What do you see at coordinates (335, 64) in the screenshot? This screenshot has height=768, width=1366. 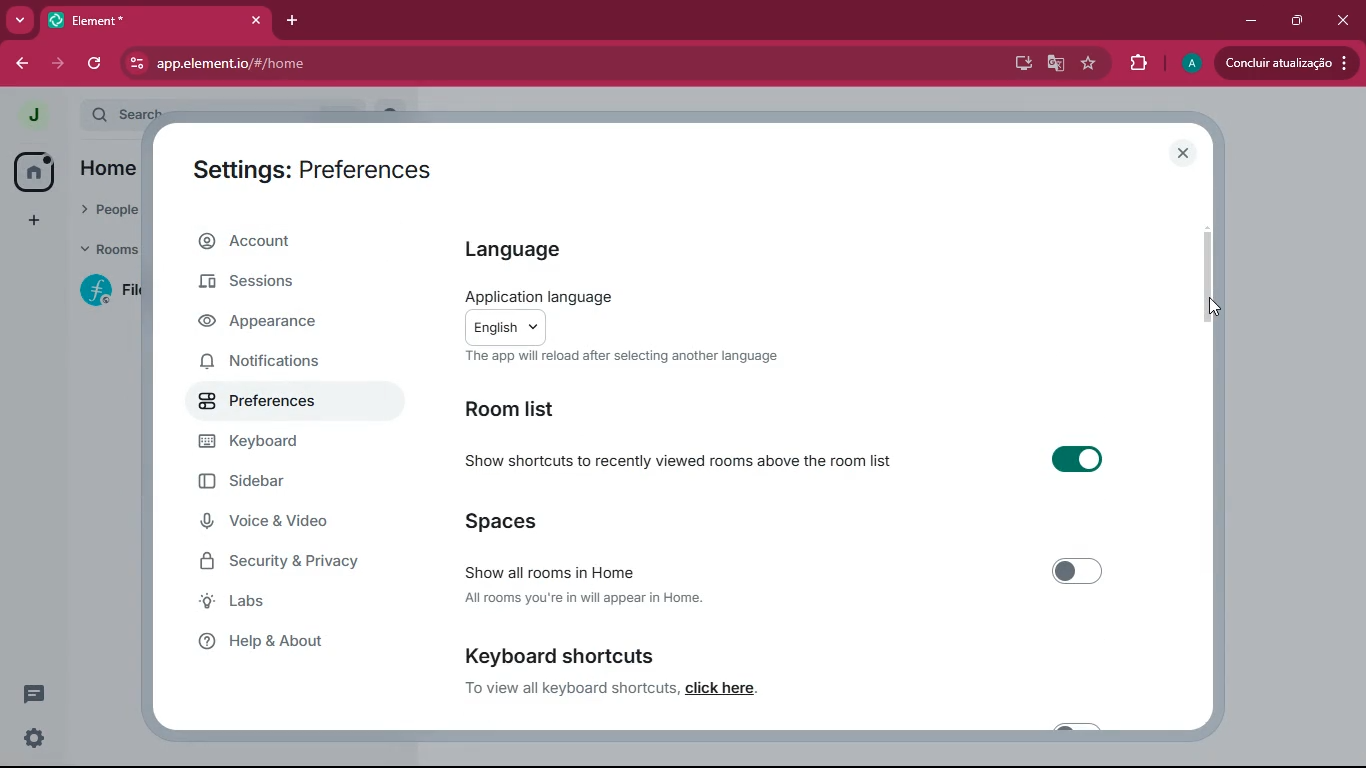 I see `app.element.io/#/home` at bounding box center [335, 64].